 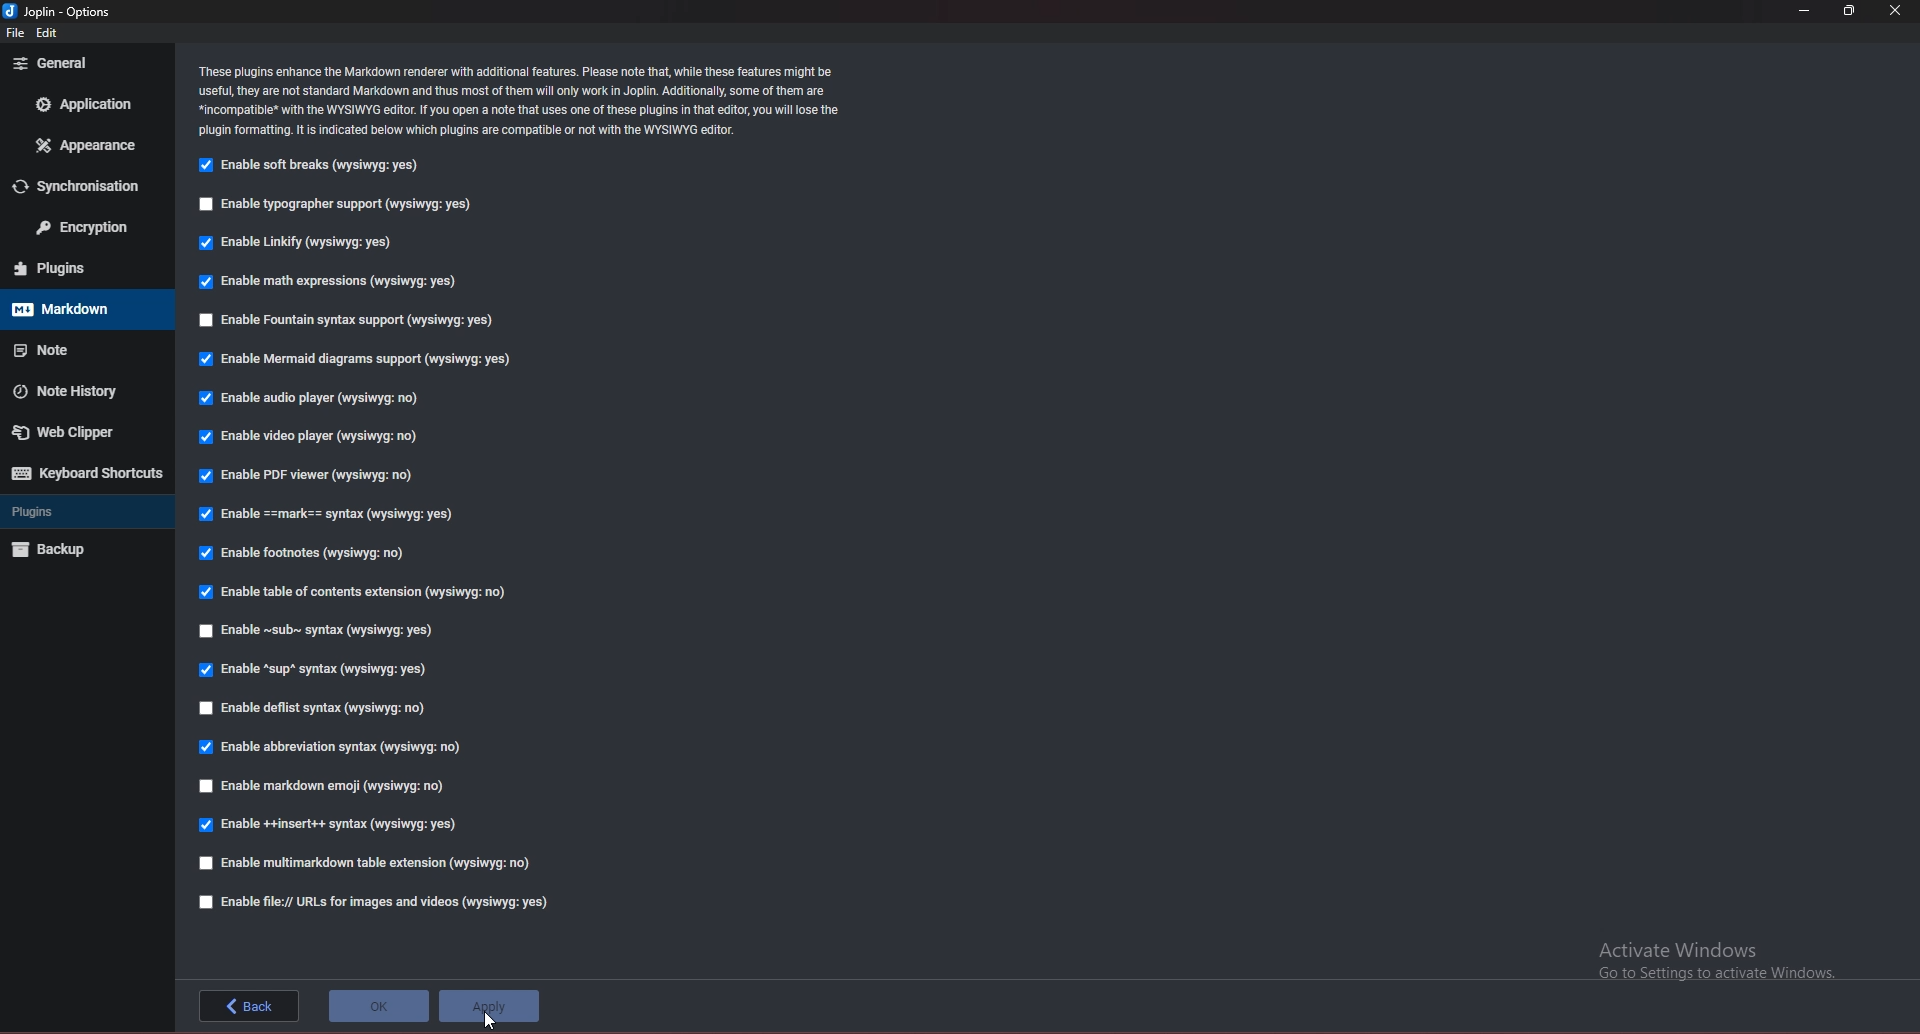 I want to click on enable pdf viewer, so click(x=313, y=474).